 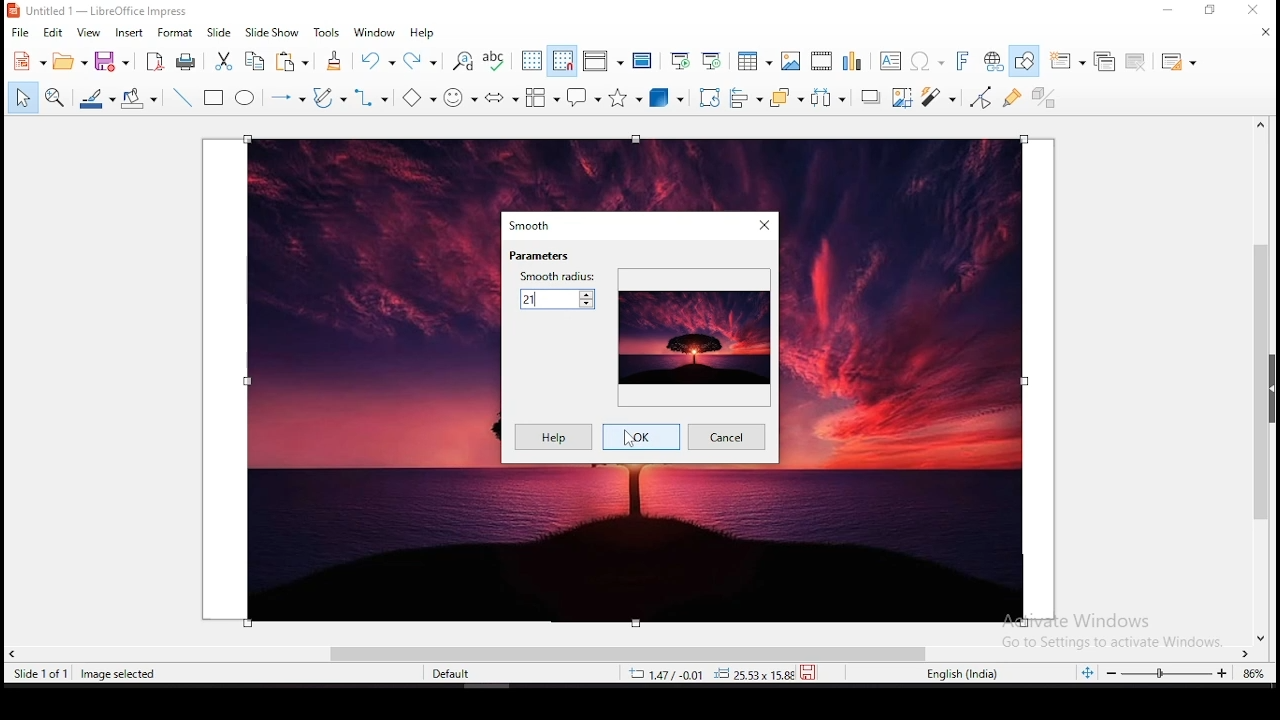 What do you see at coordinates (763, 224) in the screenshot?
I see `close window` at bounding box center [763, 224].